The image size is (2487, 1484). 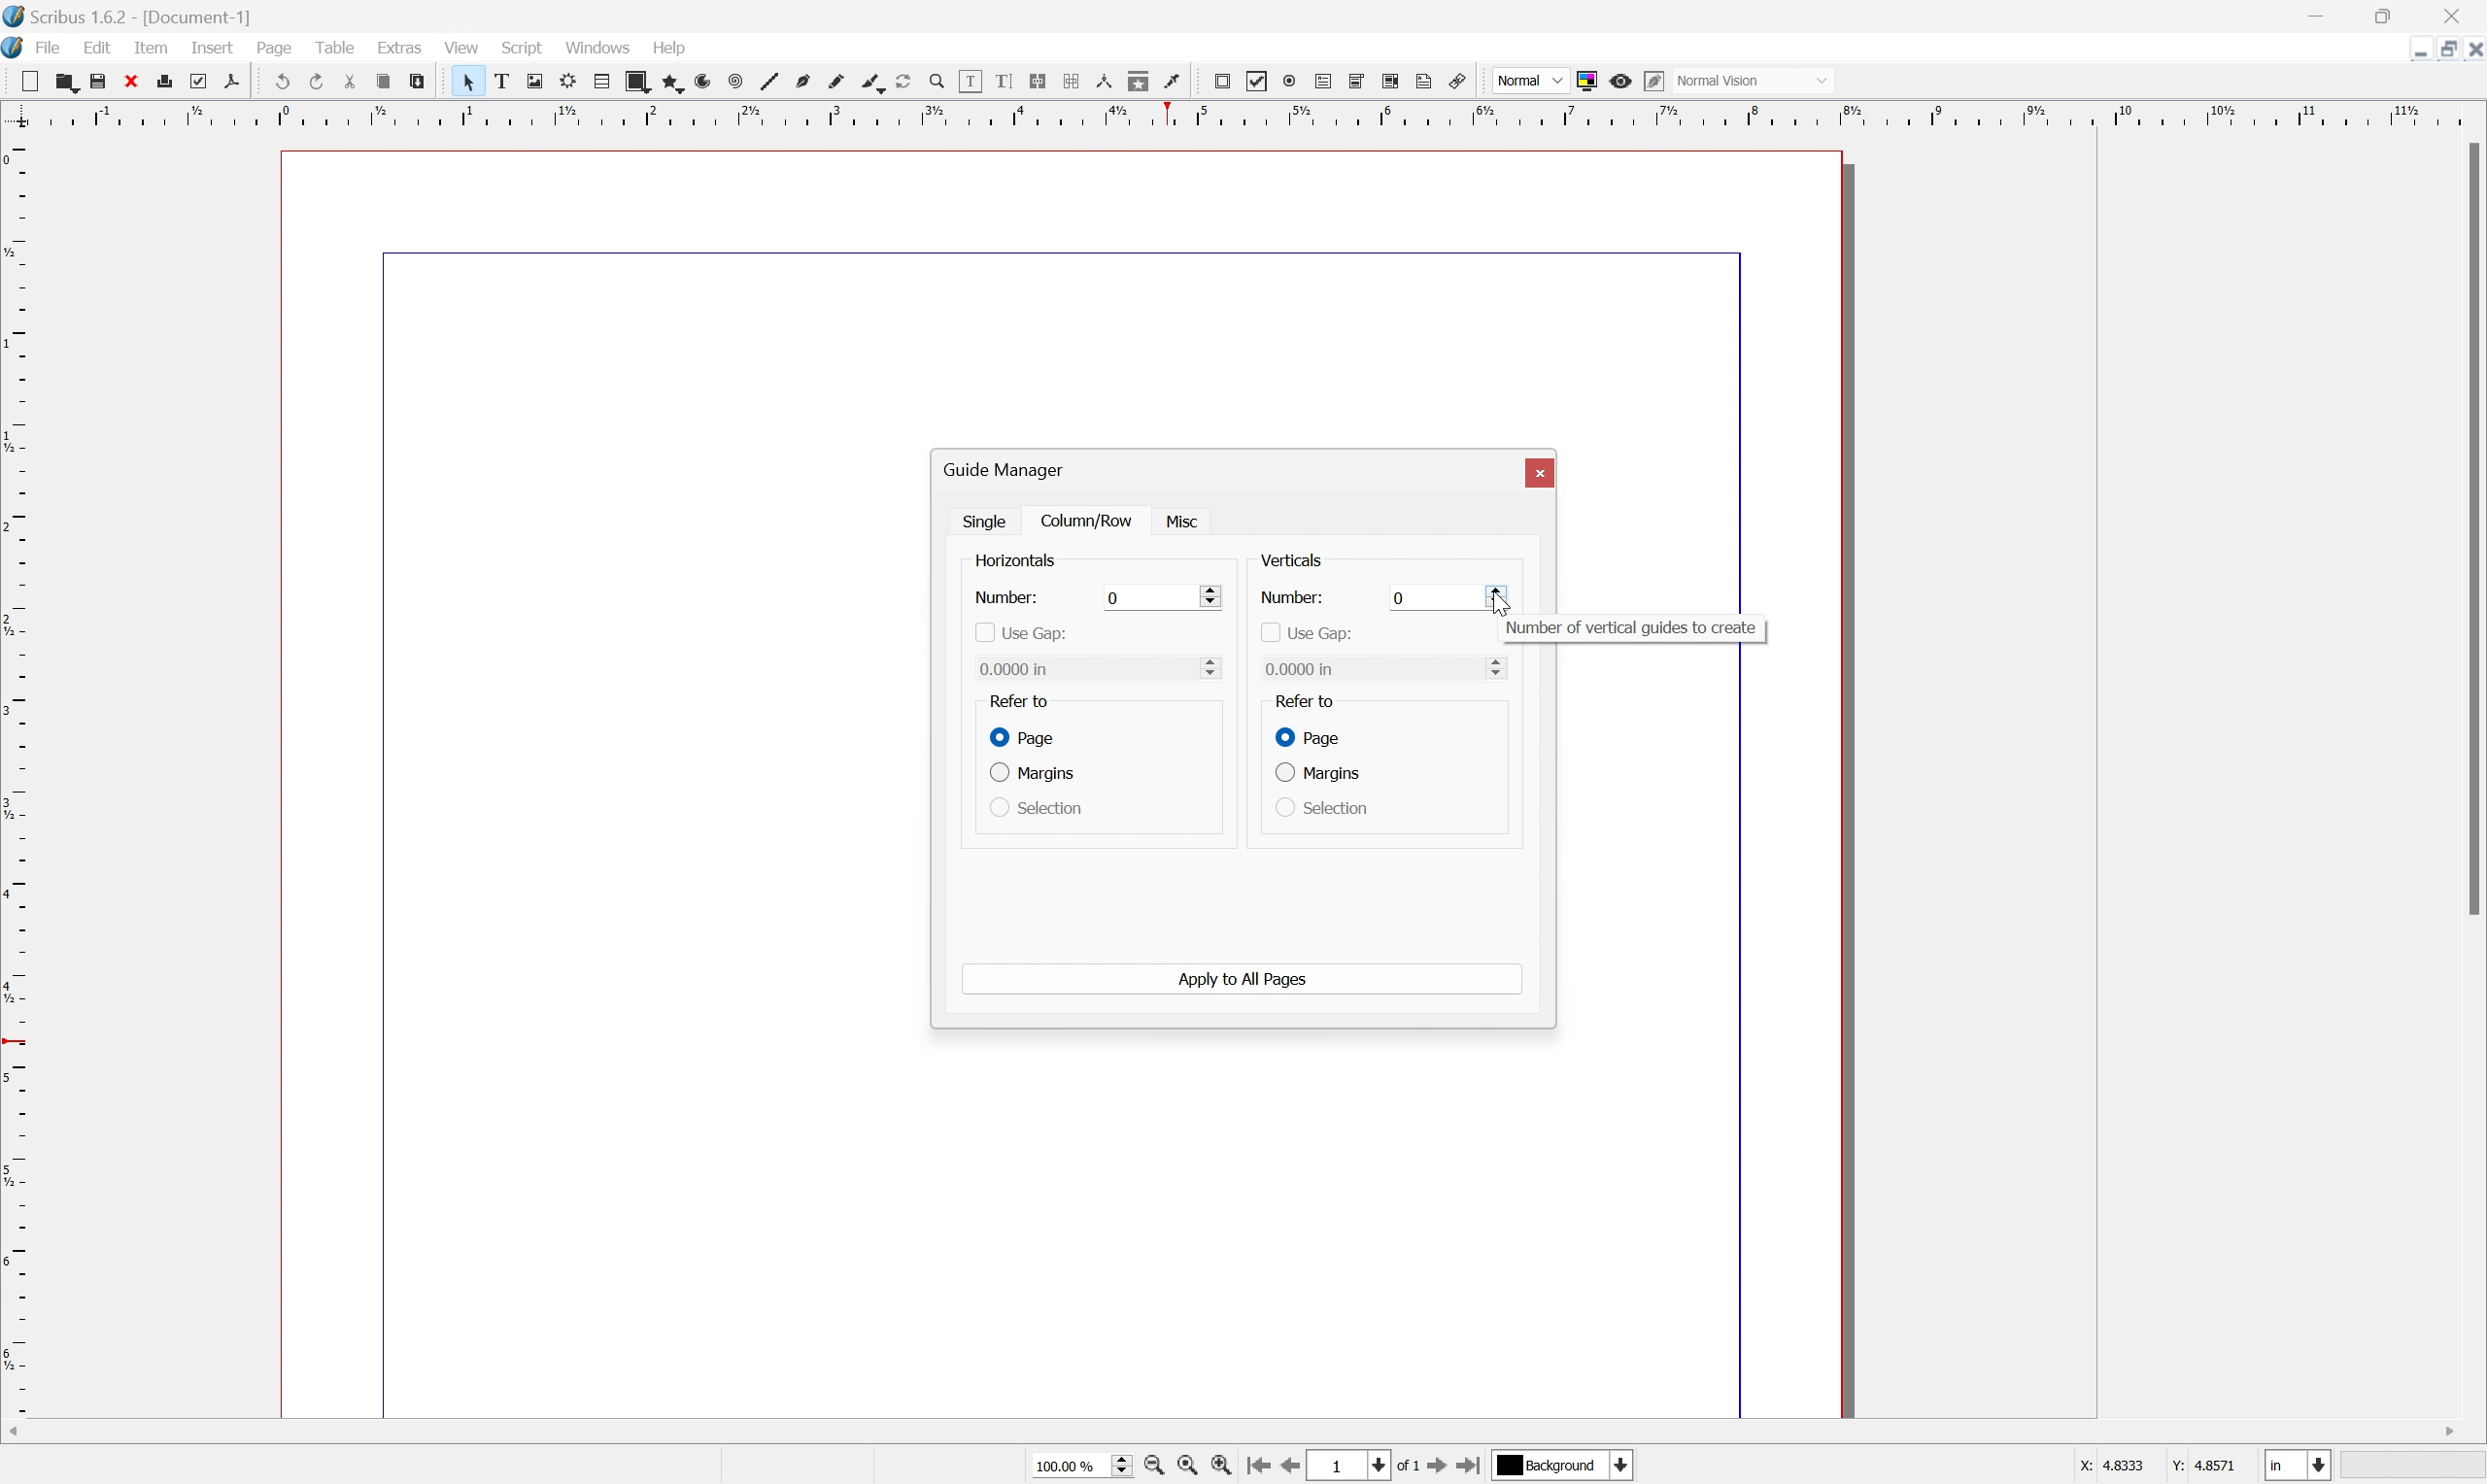 I want to click on verticals, so click(x=1293, y=560).